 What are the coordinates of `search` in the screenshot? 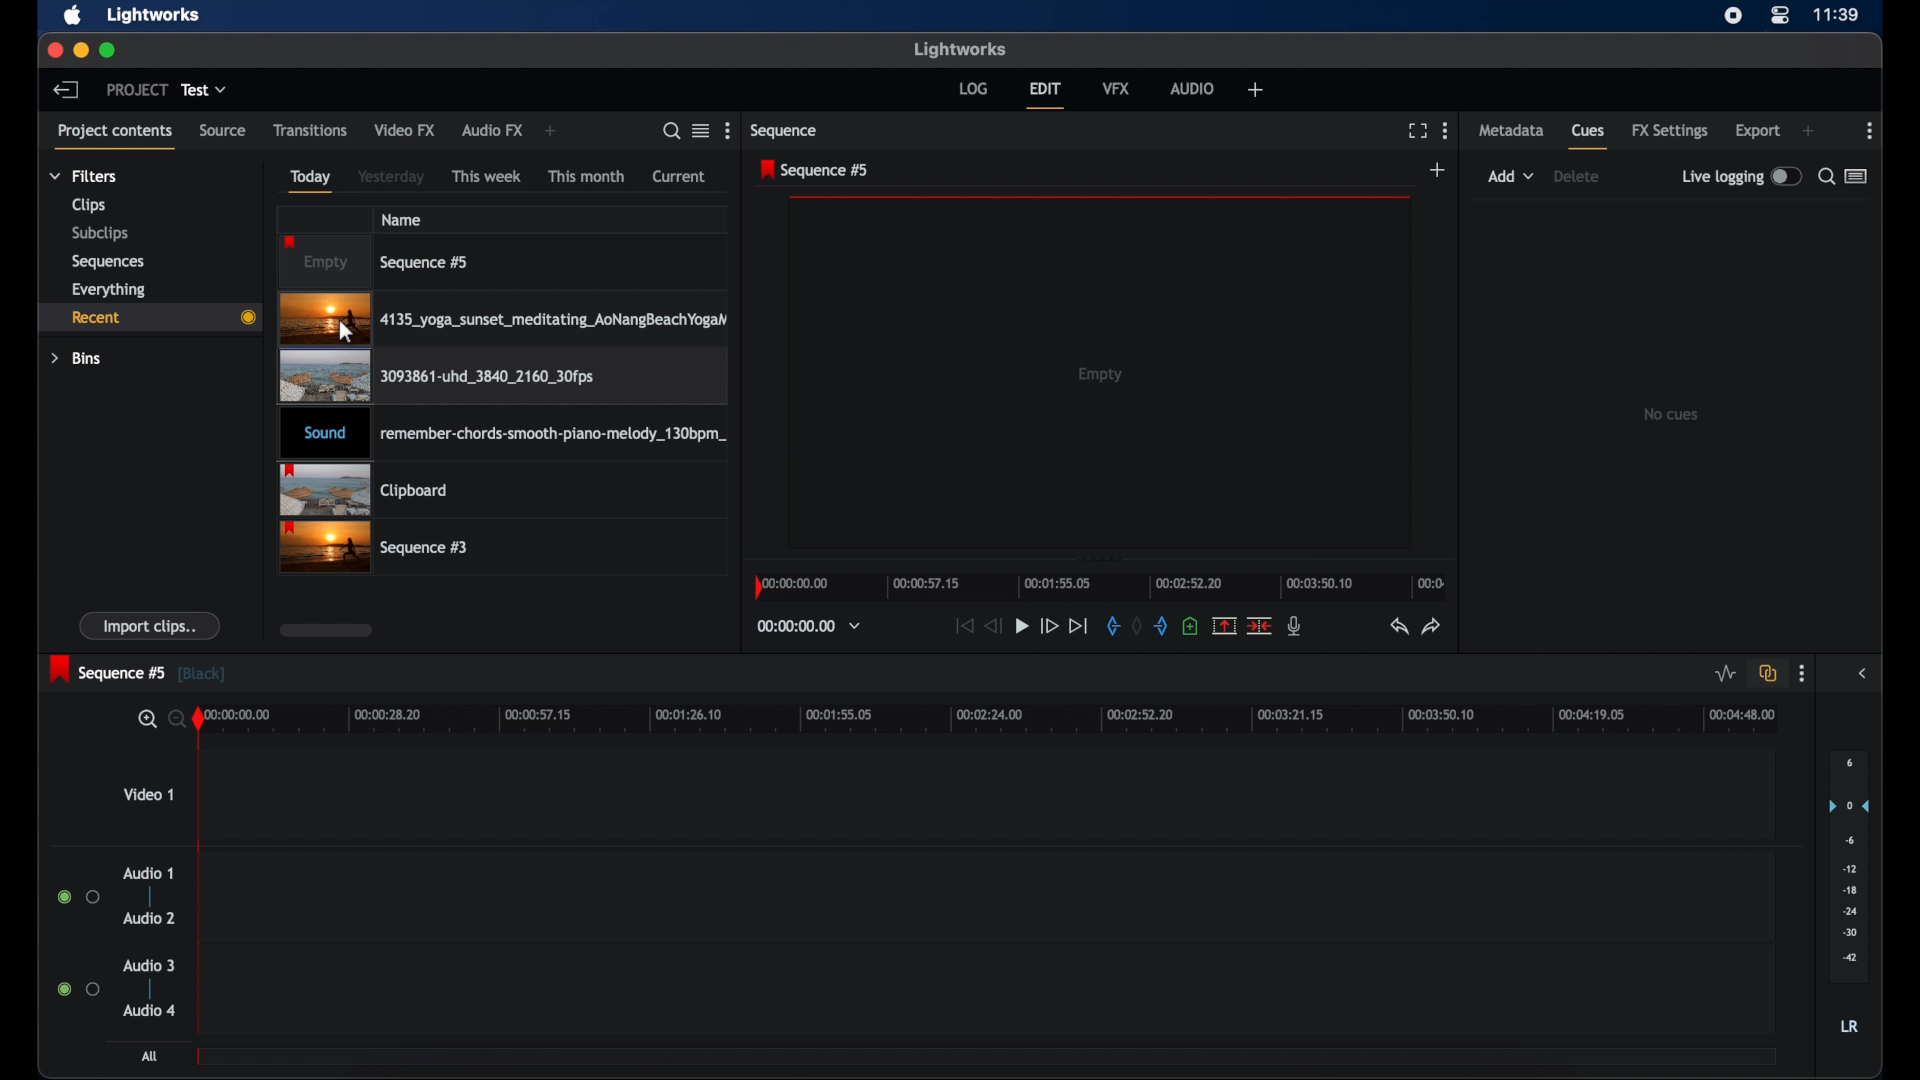 It's located at (672, 132).